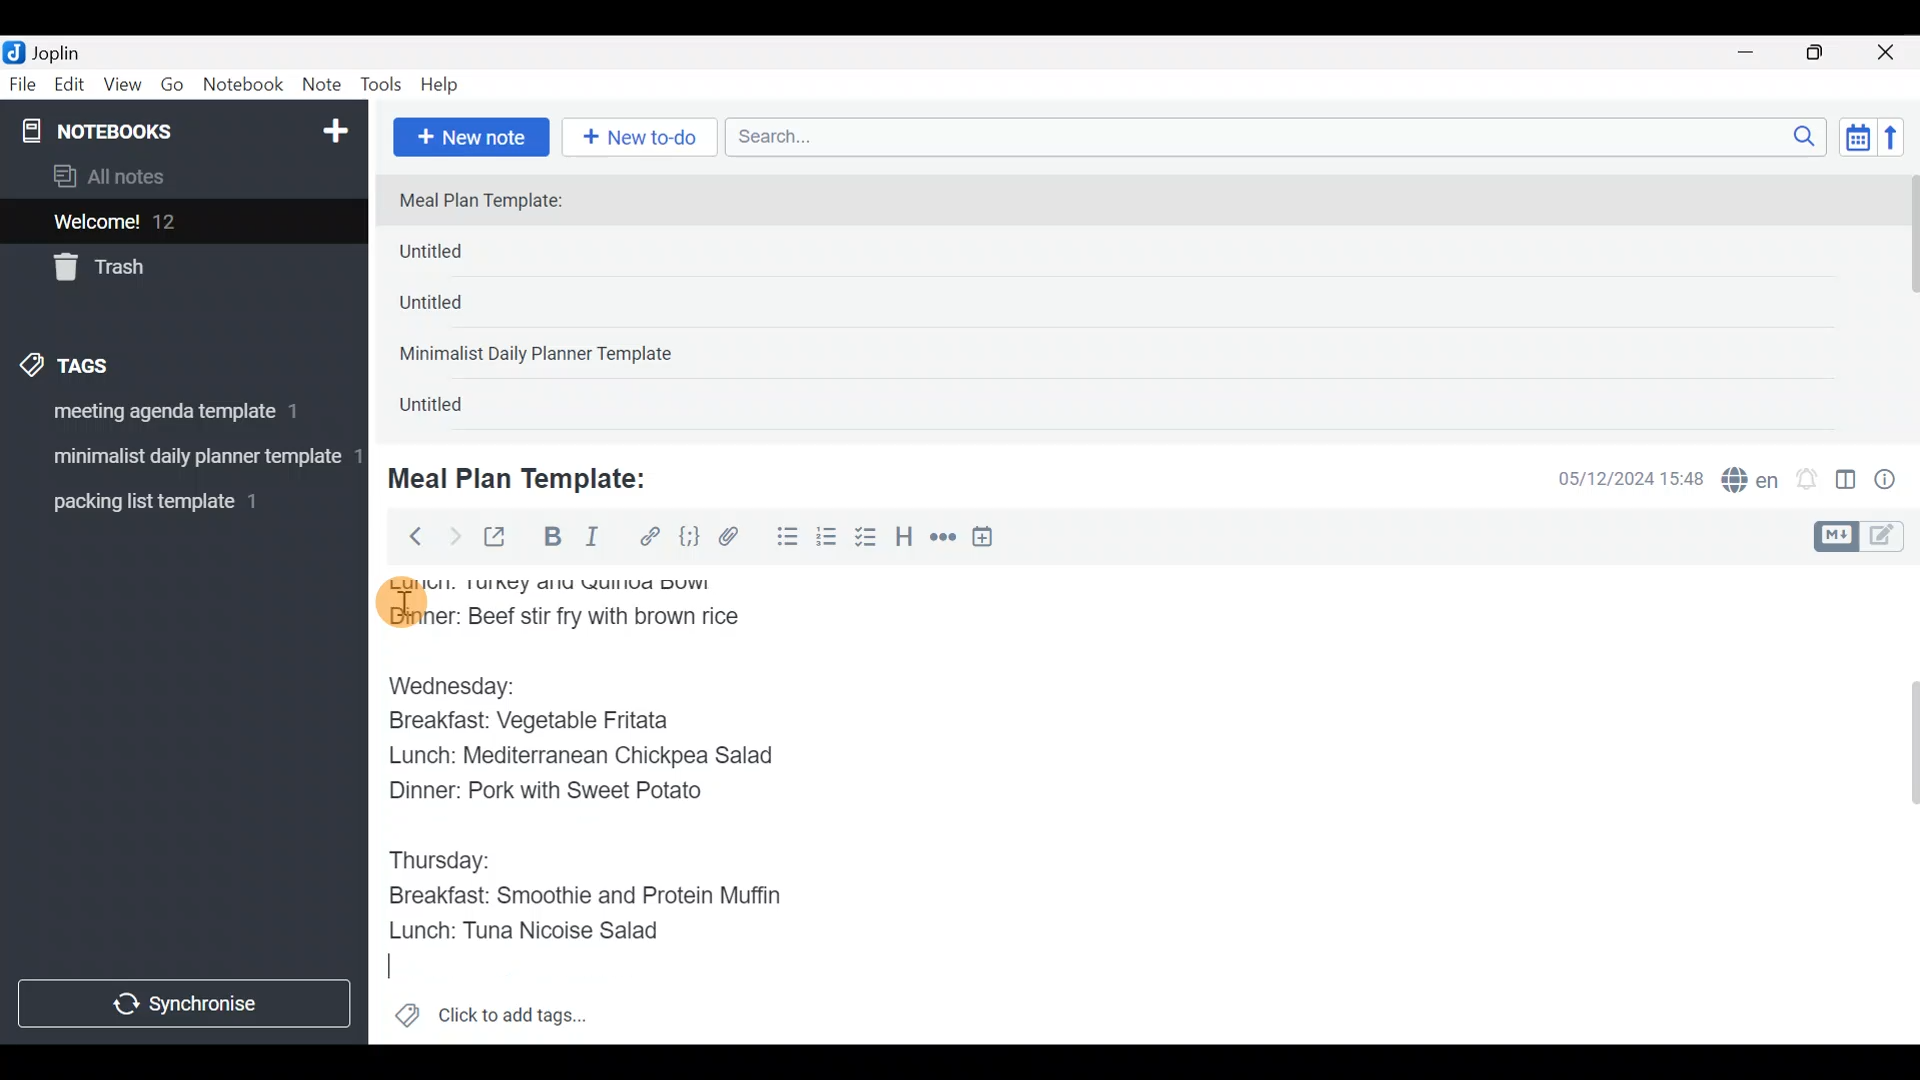 The height and width of the screenshot is (1080, 1920). I want to click on Minimalist Daily Planner Template, so click(542, 356).